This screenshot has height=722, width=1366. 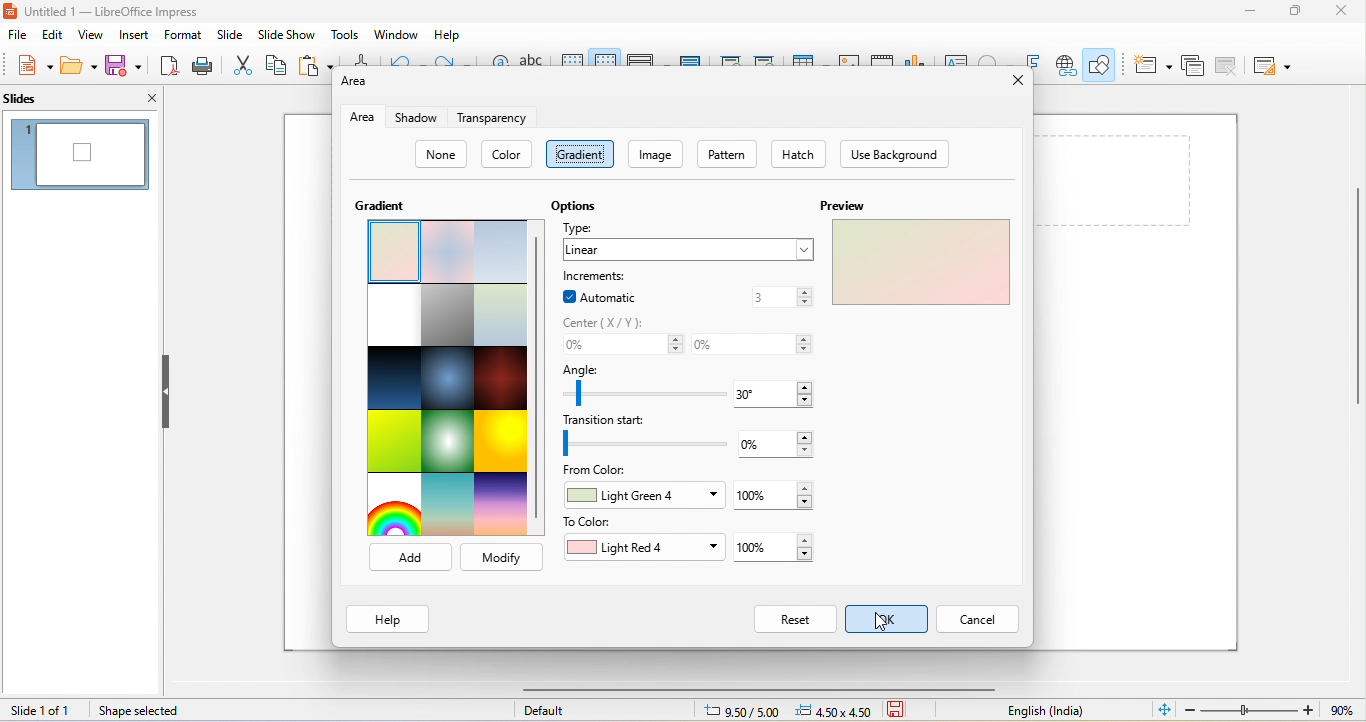 I want to click on area, so click(x=359, y=82).